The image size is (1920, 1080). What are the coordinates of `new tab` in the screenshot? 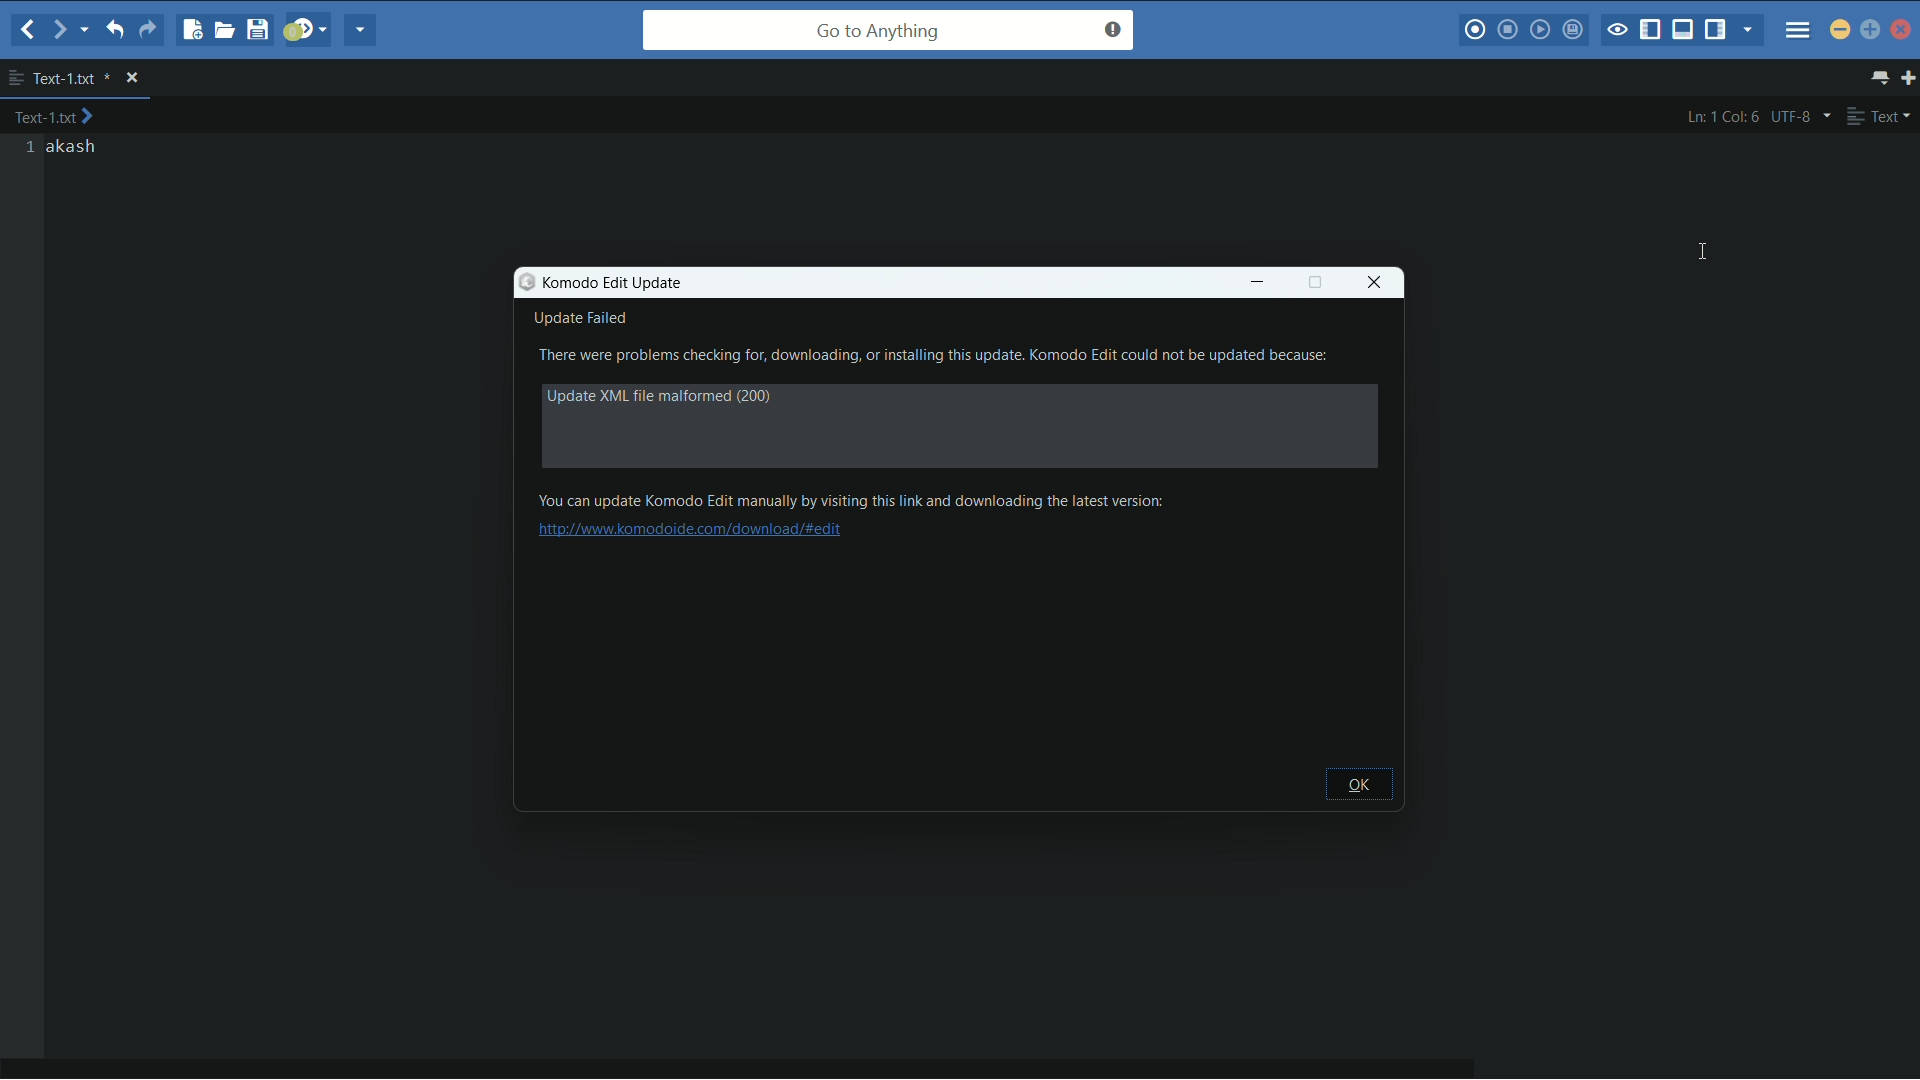 It's located at (1908, 79).